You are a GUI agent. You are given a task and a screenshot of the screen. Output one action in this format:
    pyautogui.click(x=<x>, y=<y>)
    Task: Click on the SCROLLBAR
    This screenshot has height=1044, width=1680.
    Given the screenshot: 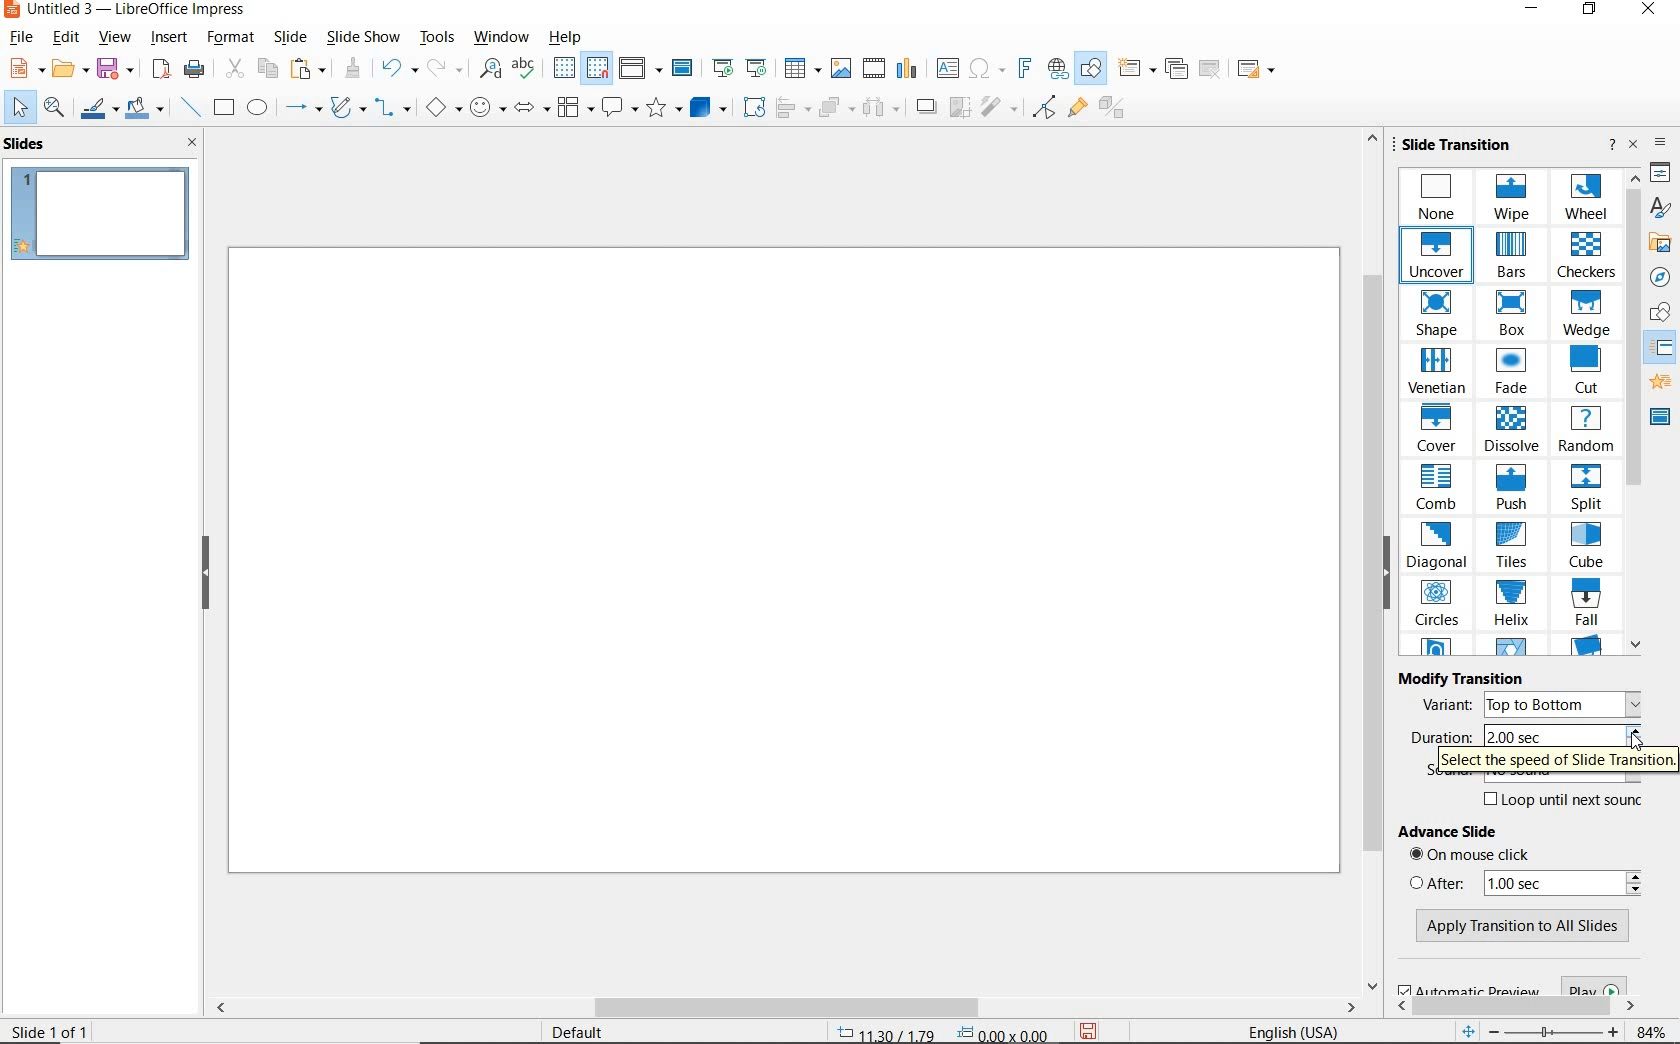 What is the action you would take?
    pyautogui.click(x=1368, y=562)
    